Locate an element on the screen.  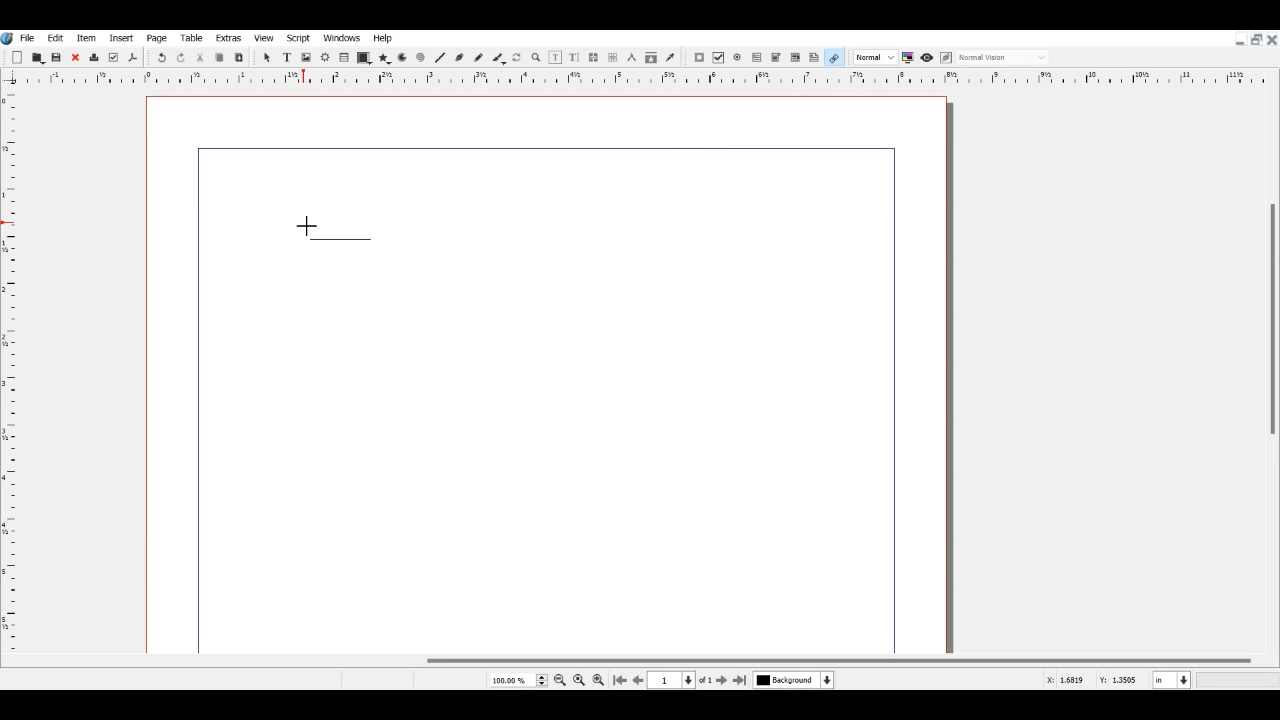
Zoom out is located at coordinates (561, 680).